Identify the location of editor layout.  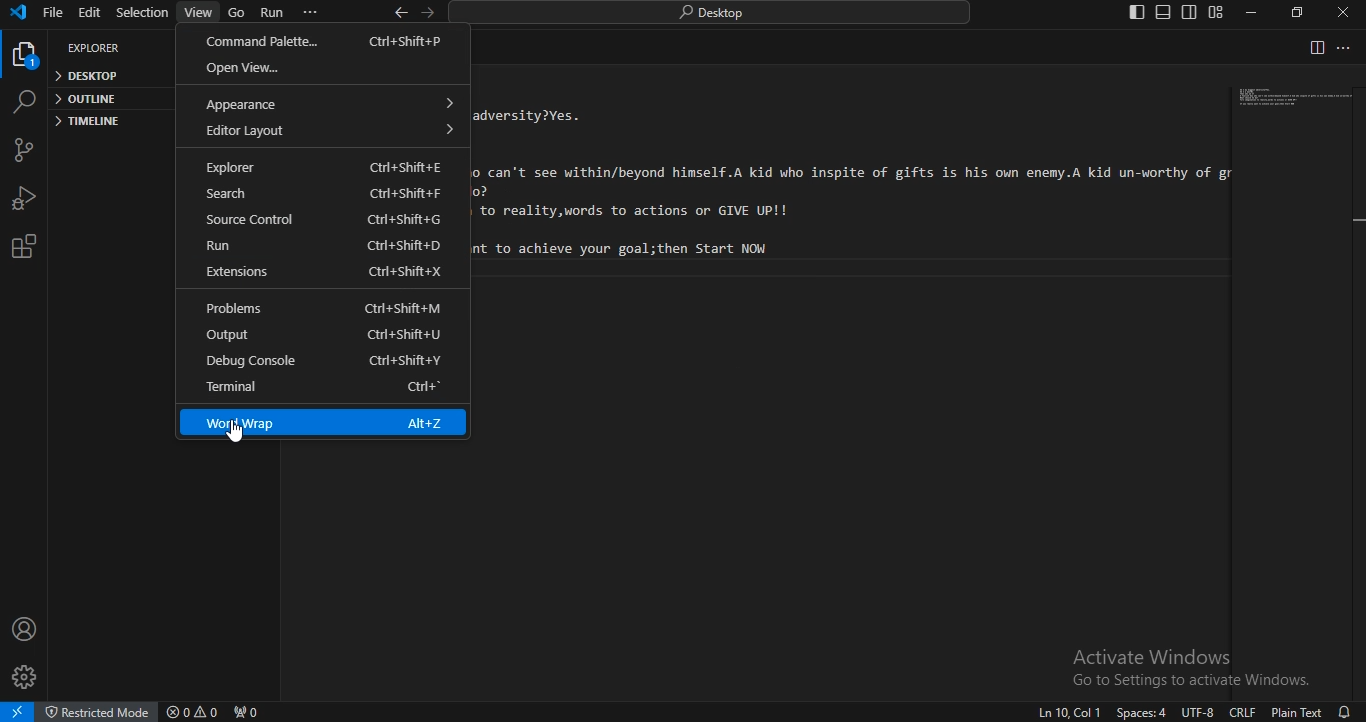
(329, 130).